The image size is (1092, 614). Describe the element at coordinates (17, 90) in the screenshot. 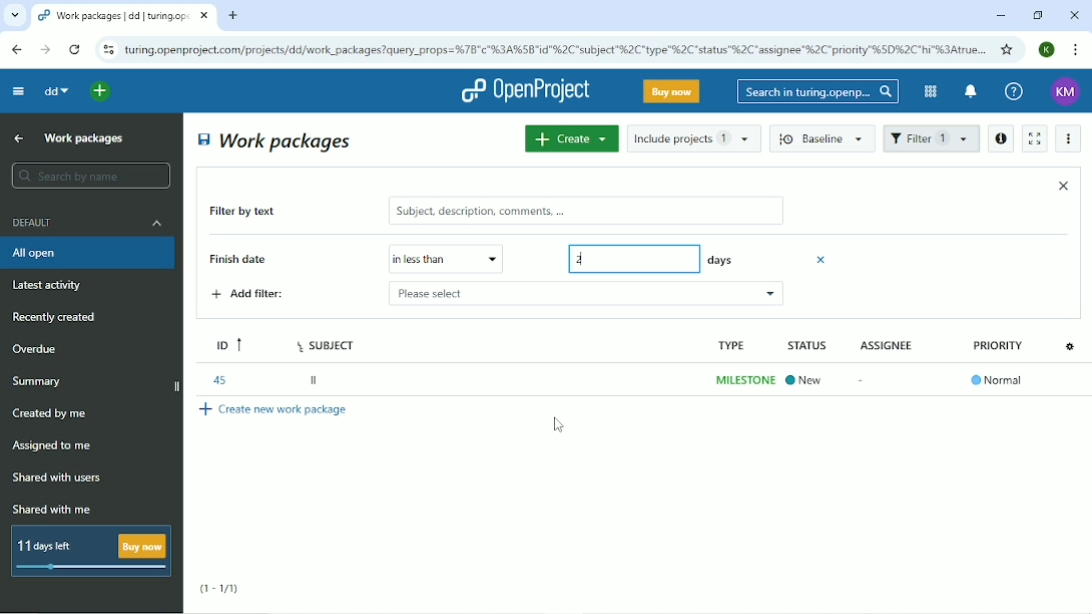

I see `Collapse project menu` at that location.